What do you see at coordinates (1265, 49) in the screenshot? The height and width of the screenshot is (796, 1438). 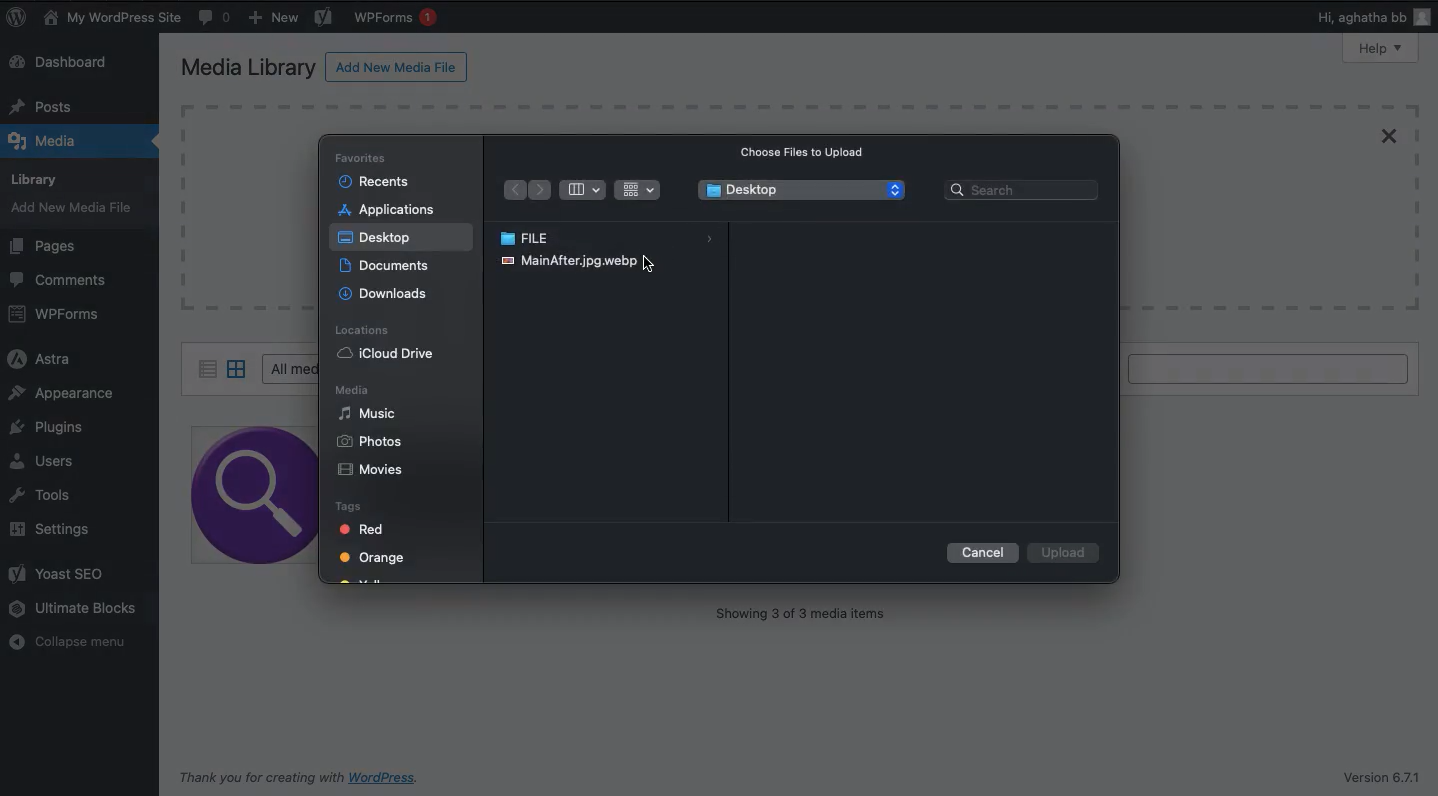 I see `Screen options` at bounding box center [1265, 49].